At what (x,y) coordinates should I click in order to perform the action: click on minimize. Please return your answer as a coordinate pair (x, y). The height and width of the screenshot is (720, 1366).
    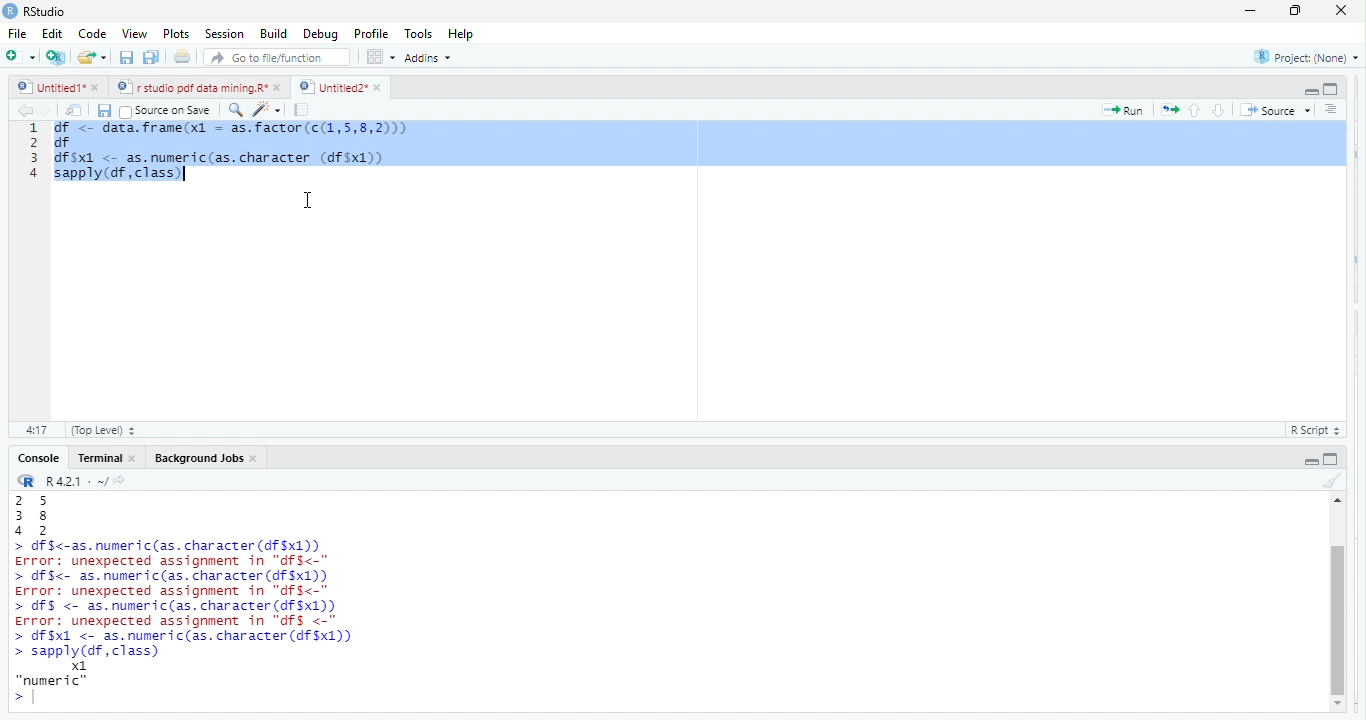
    Looking at the image, I should click on (1246, 12).